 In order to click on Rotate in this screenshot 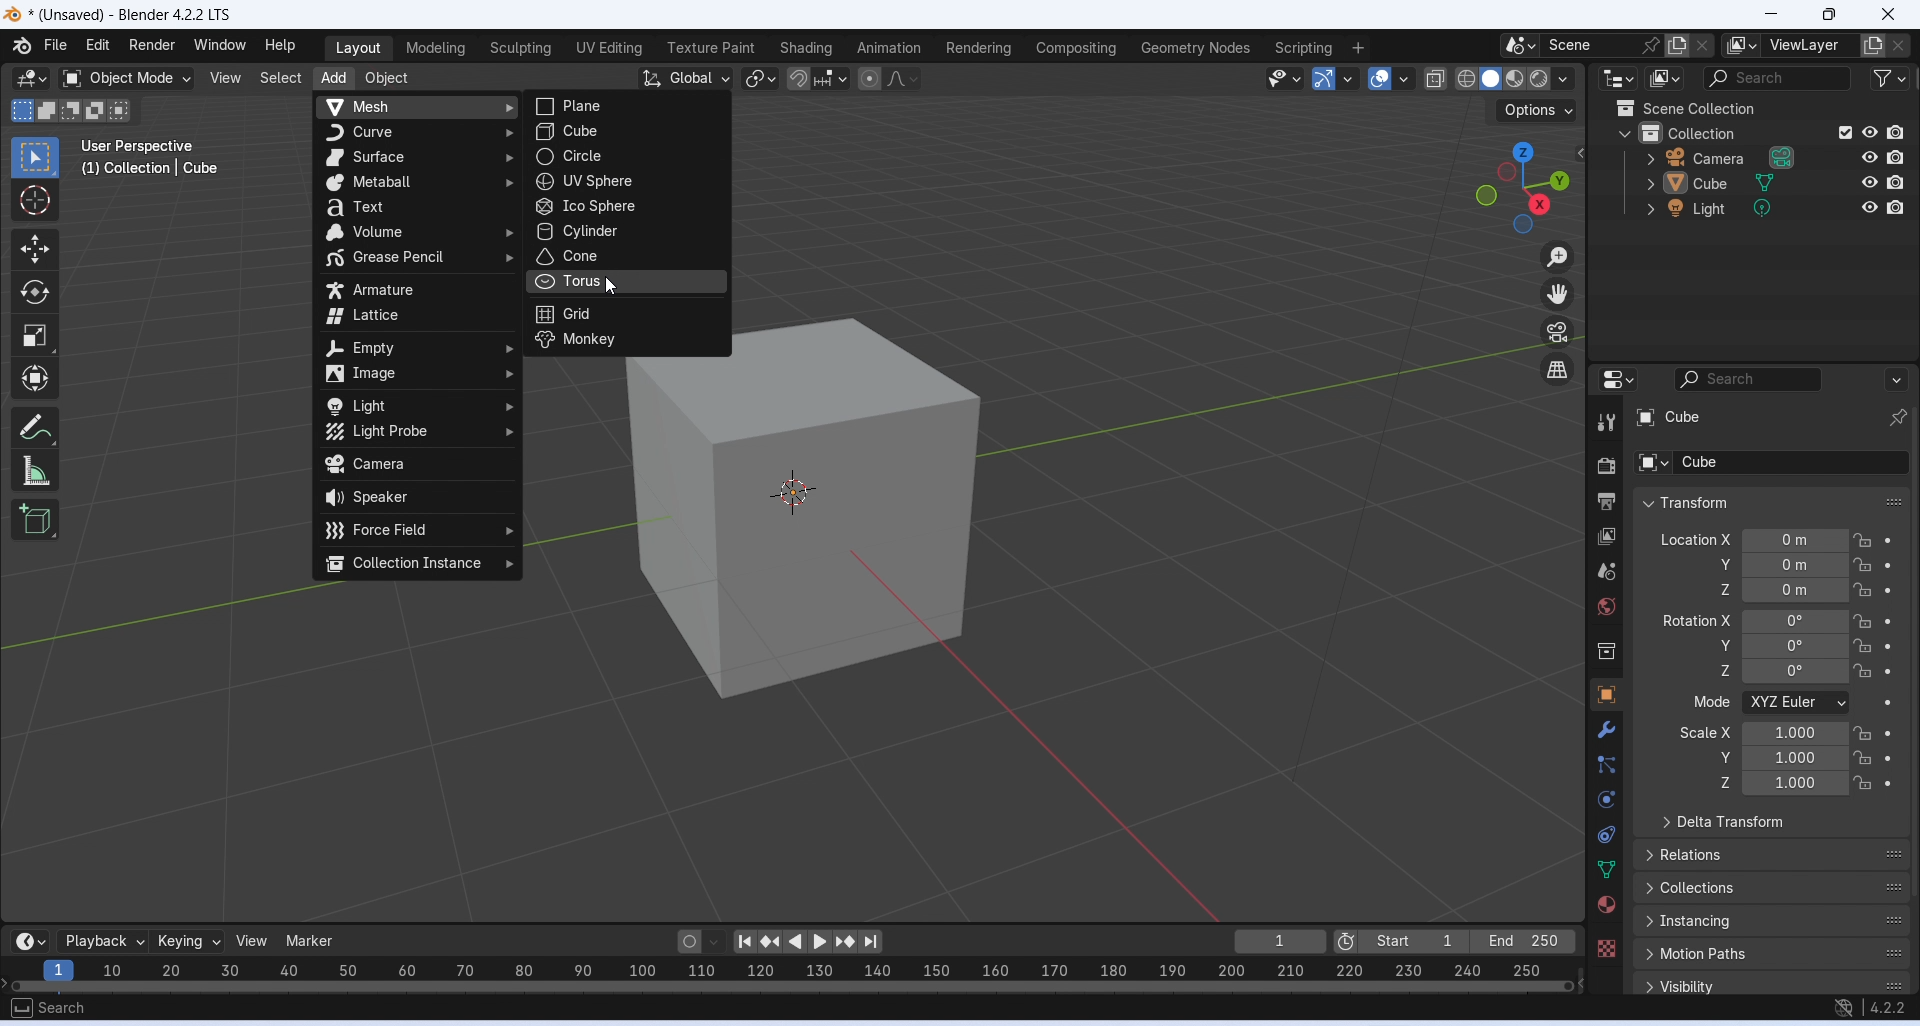, I will do `click(31, 293)`.